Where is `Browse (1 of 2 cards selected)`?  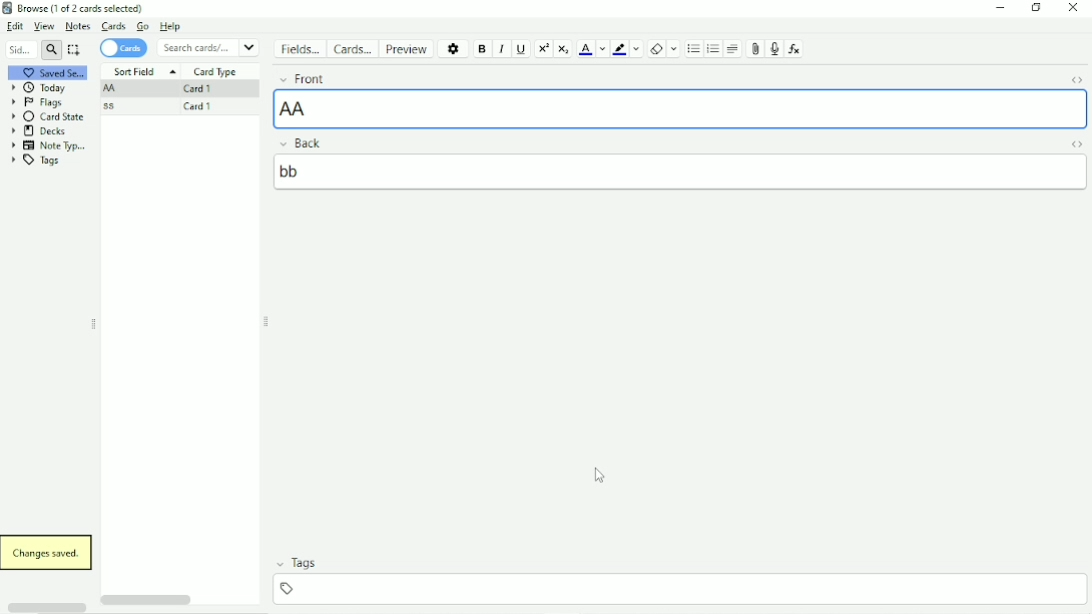 Browse (1 of 2 cards selected) is located at coordinates (85, 8).